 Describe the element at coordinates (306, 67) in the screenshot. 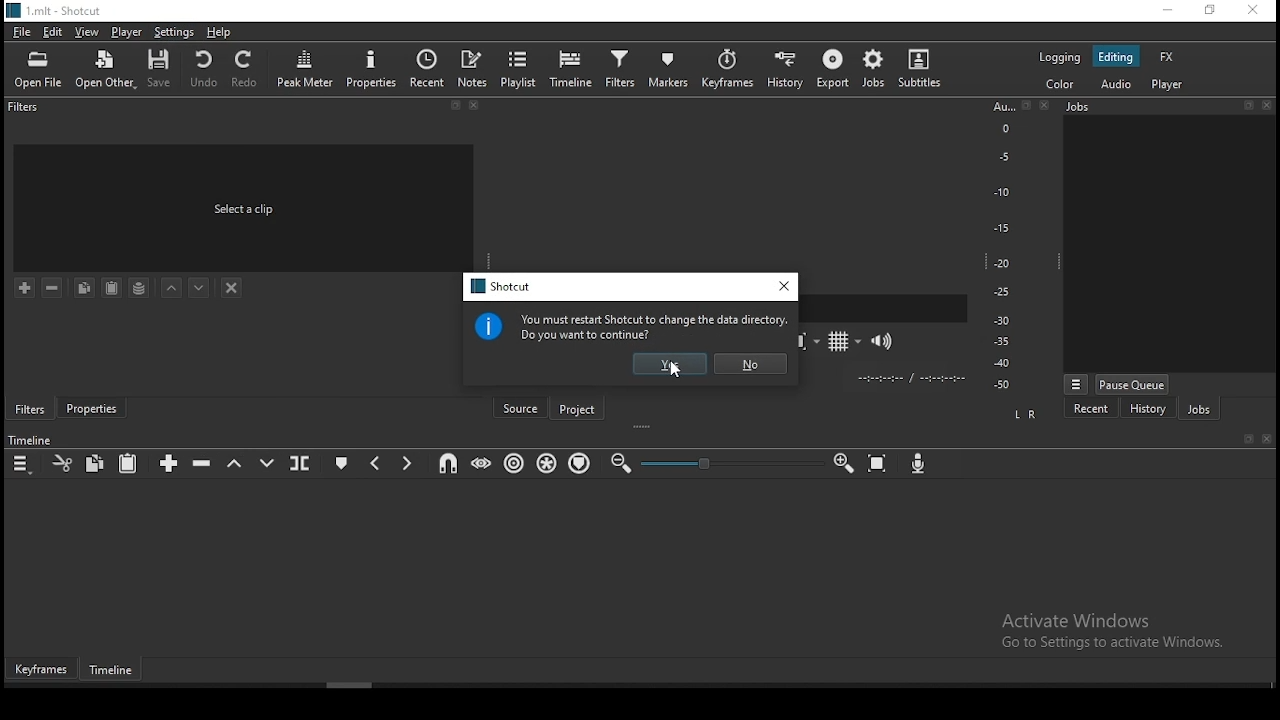

I see `peak meter` at that location.